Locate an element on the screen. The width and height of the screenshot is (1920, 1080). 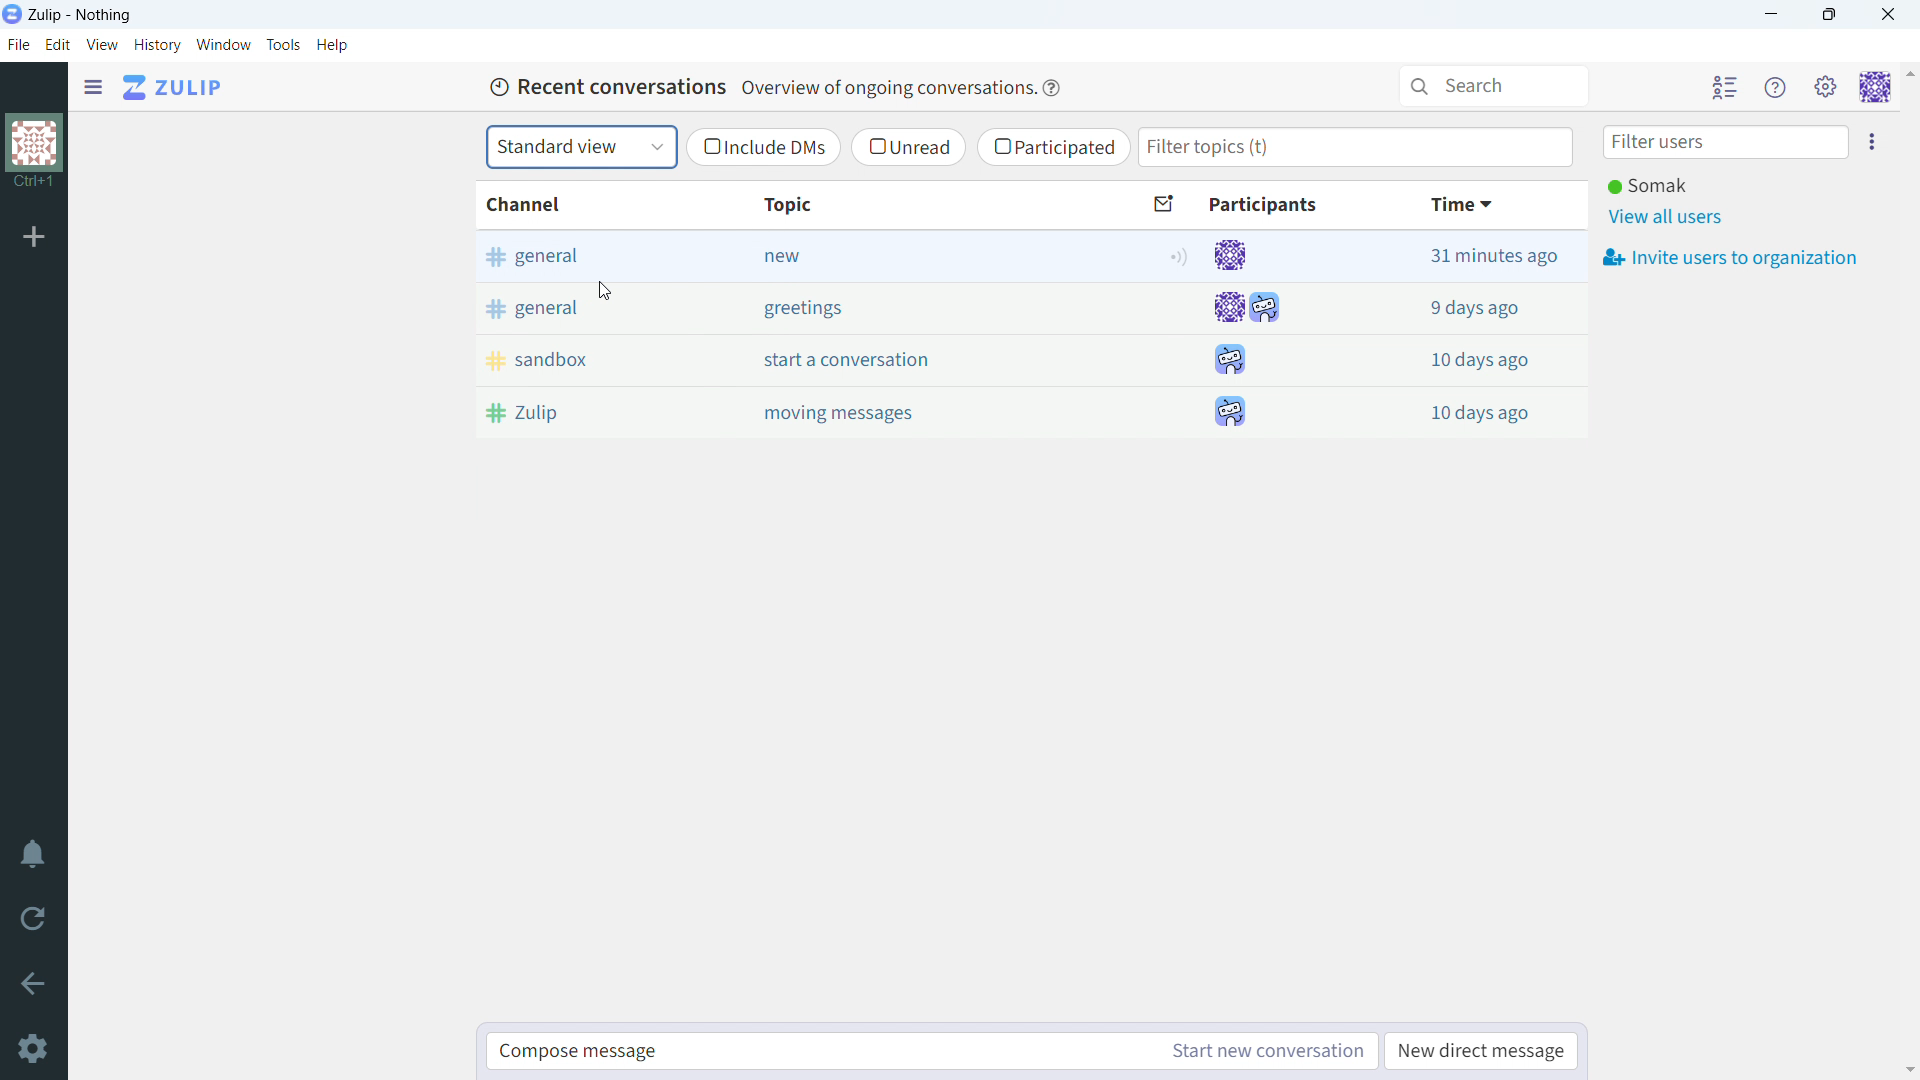
file is located at coordinates (18, 45).